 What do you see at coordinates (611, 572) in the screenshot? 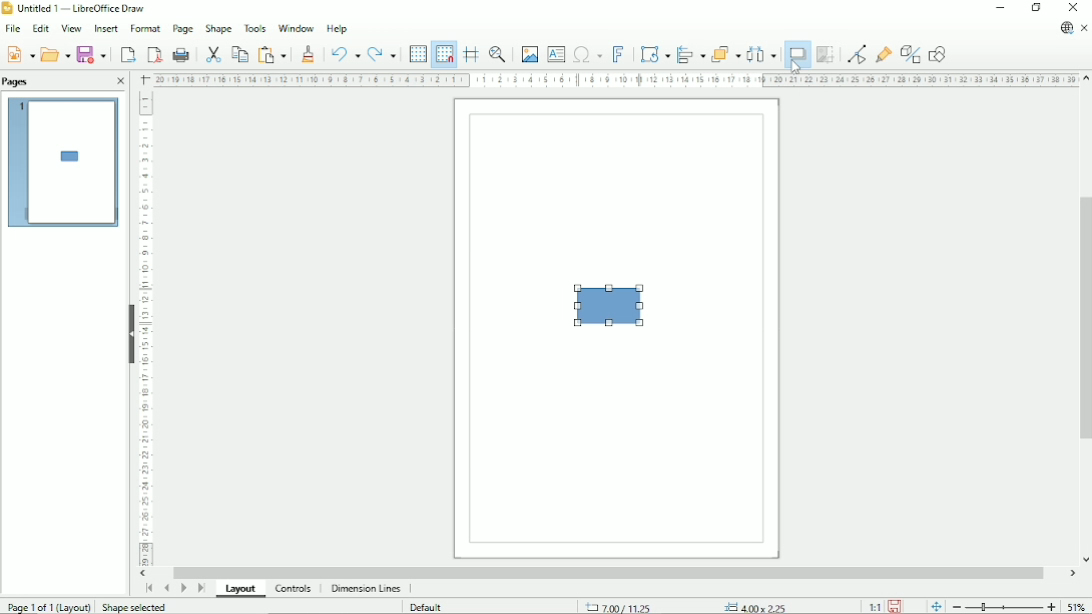
I see `Horizontal scrollbar` at bounding box center [611, 572].